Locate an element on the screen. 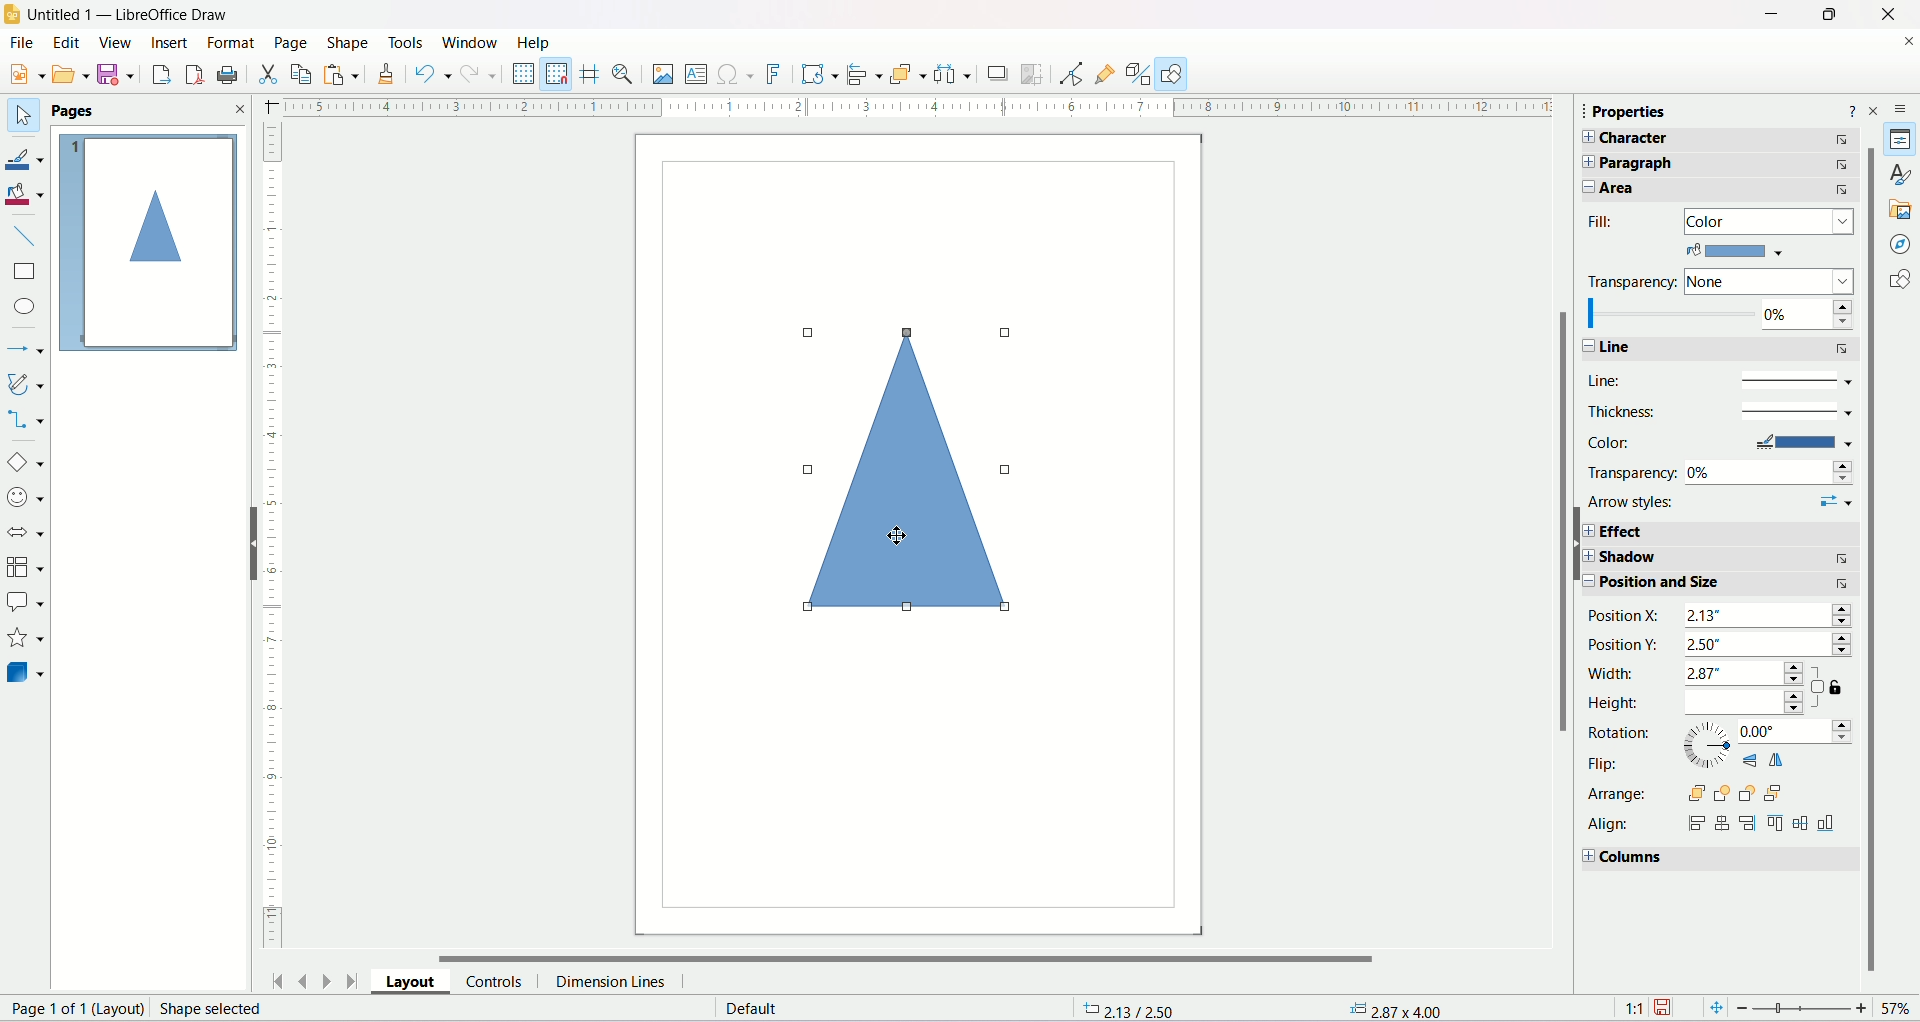 This screenshot has width=1920, height=1022. Helpines while moving is located at coordinates (590, 75).